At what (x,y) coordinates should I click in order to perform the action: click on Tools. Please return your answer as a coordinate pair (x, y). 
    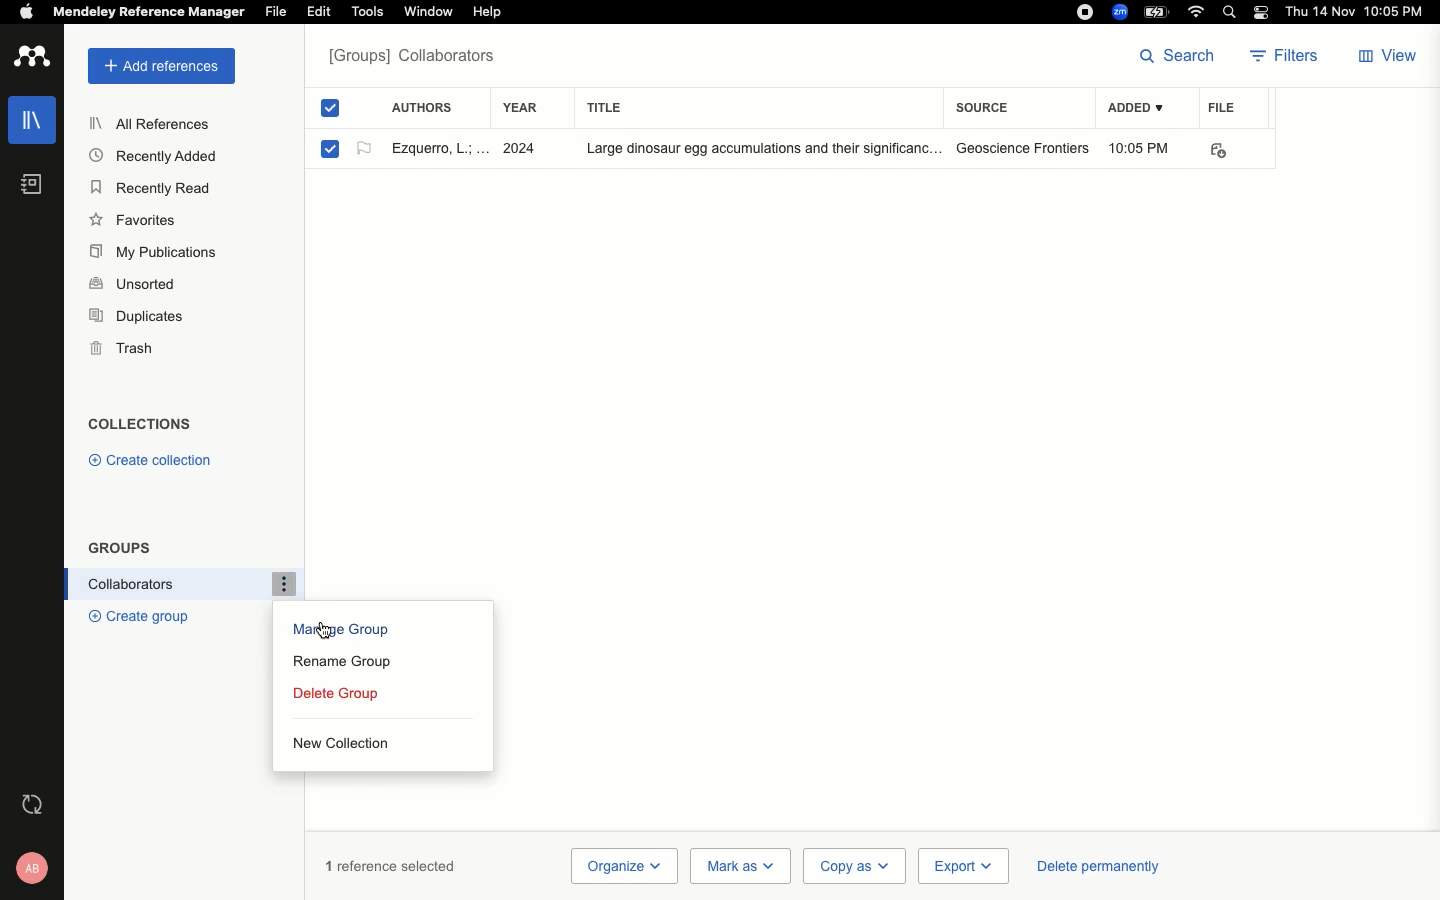
    Looking at the image, I should click on (368, 12).